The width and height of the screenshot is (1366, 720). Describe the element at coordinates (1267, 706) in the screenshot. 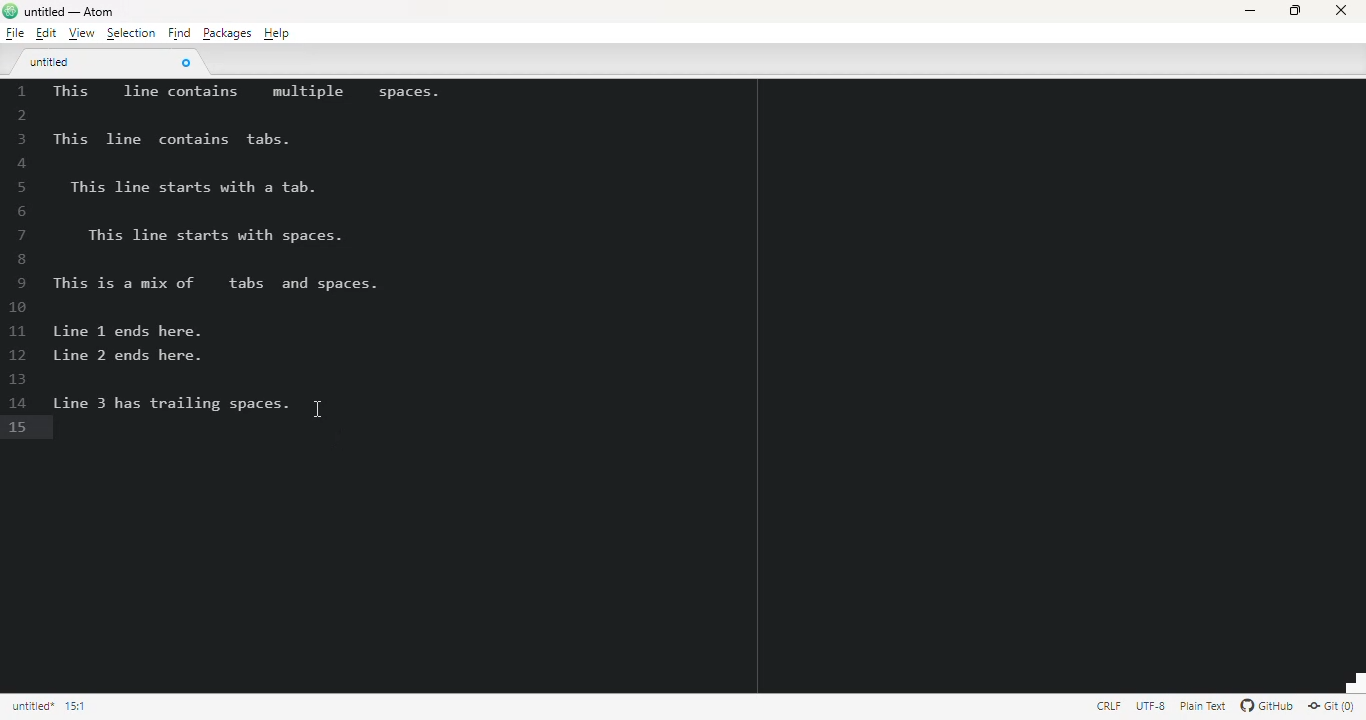

I see `GitHub` at that location.